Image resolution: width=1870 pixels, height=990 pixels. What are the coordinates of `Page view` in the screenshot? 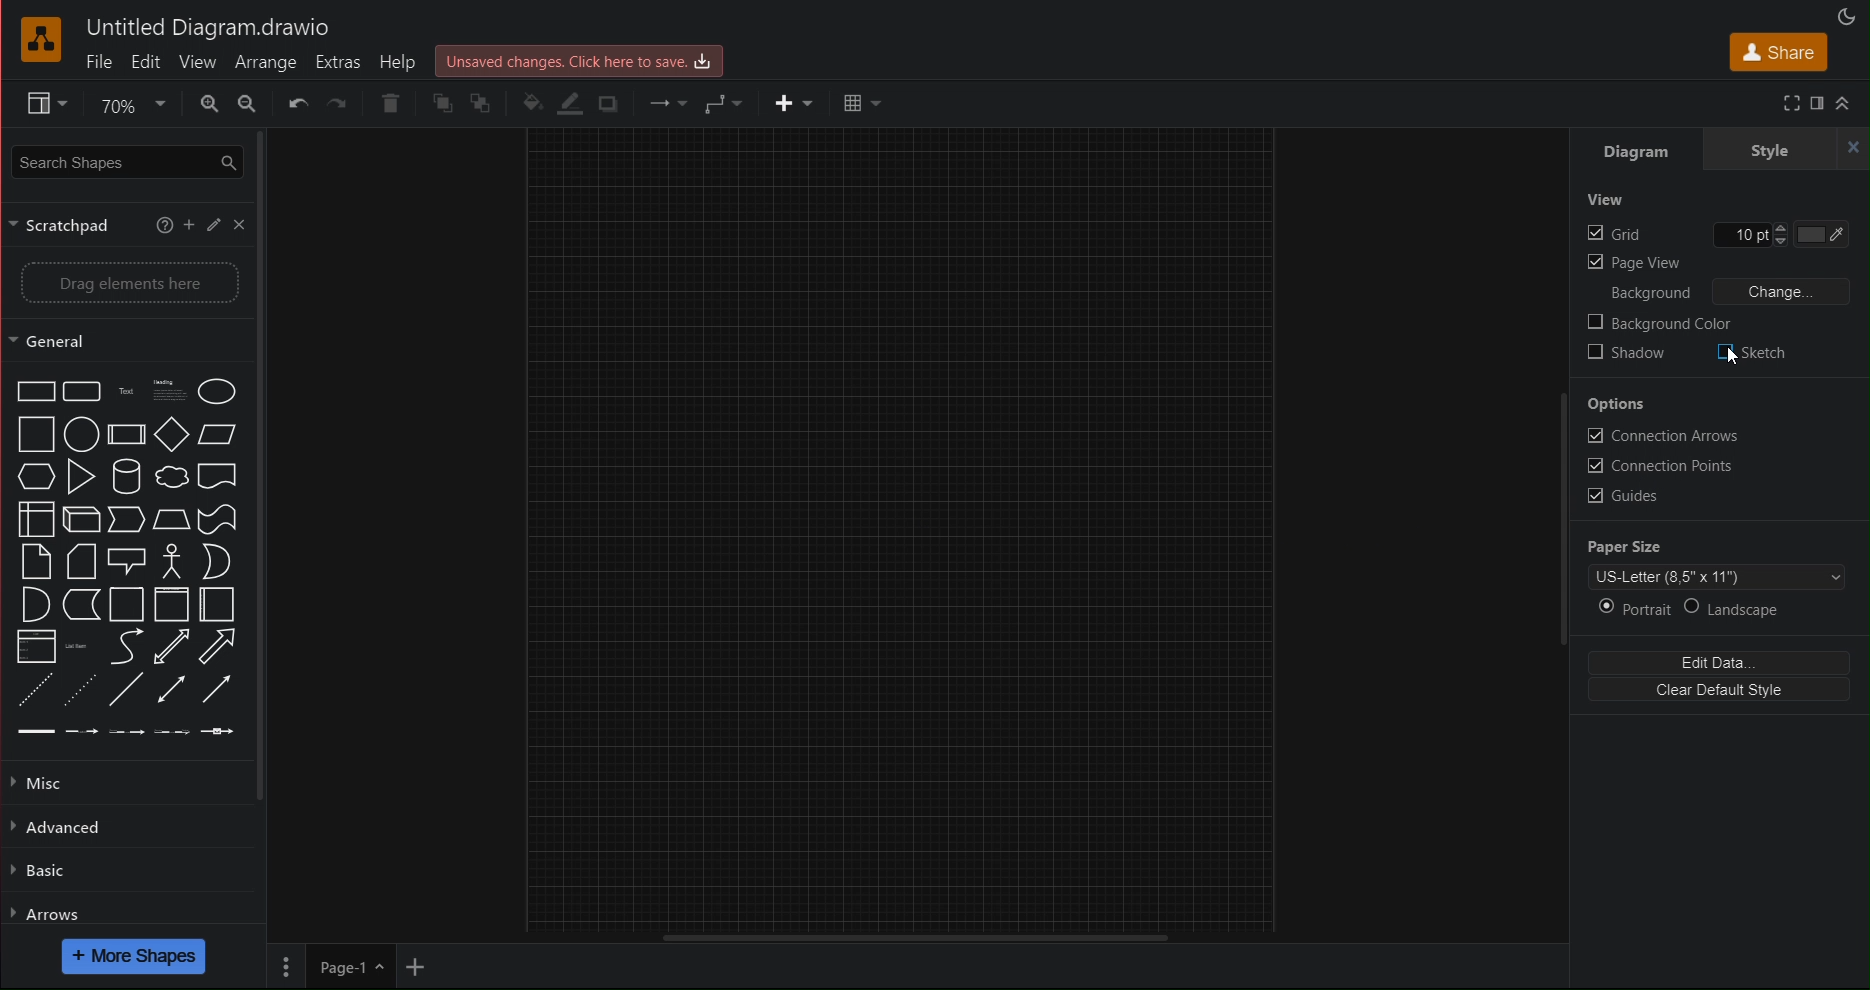 It's located at (1636, 262).